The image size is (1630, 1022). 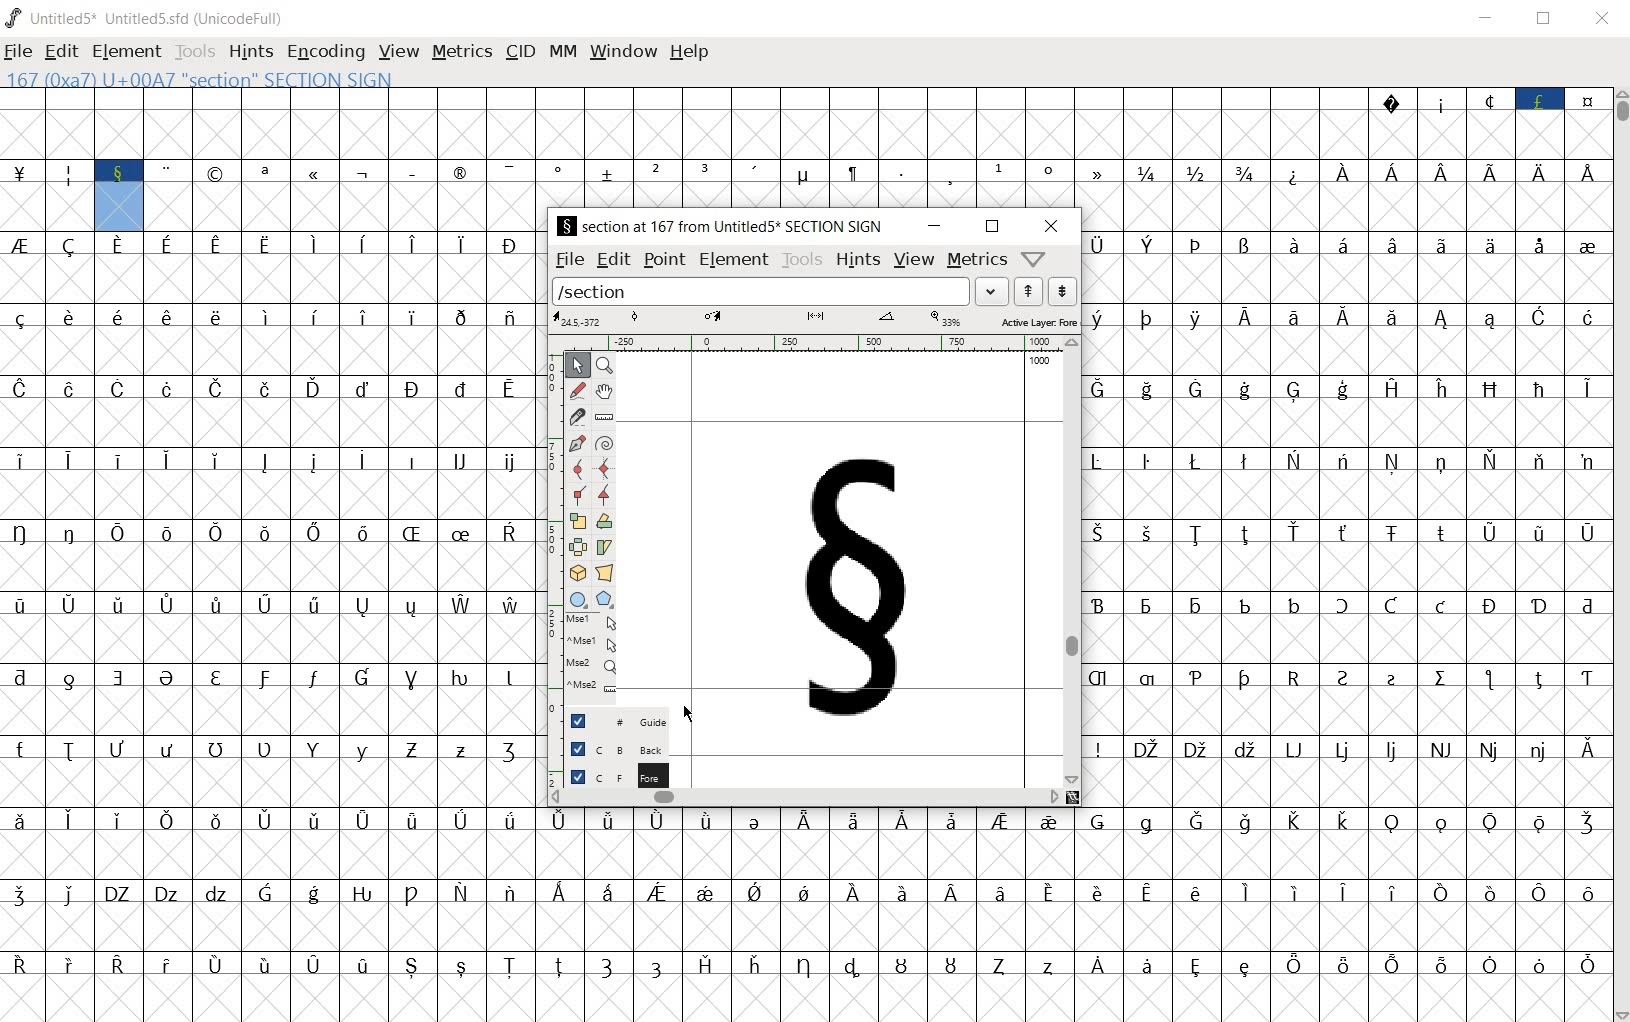 What do you see at coordinates (127, 52) in the screenshot?
I see `ELEMENT` at bounding box center [127, 52].